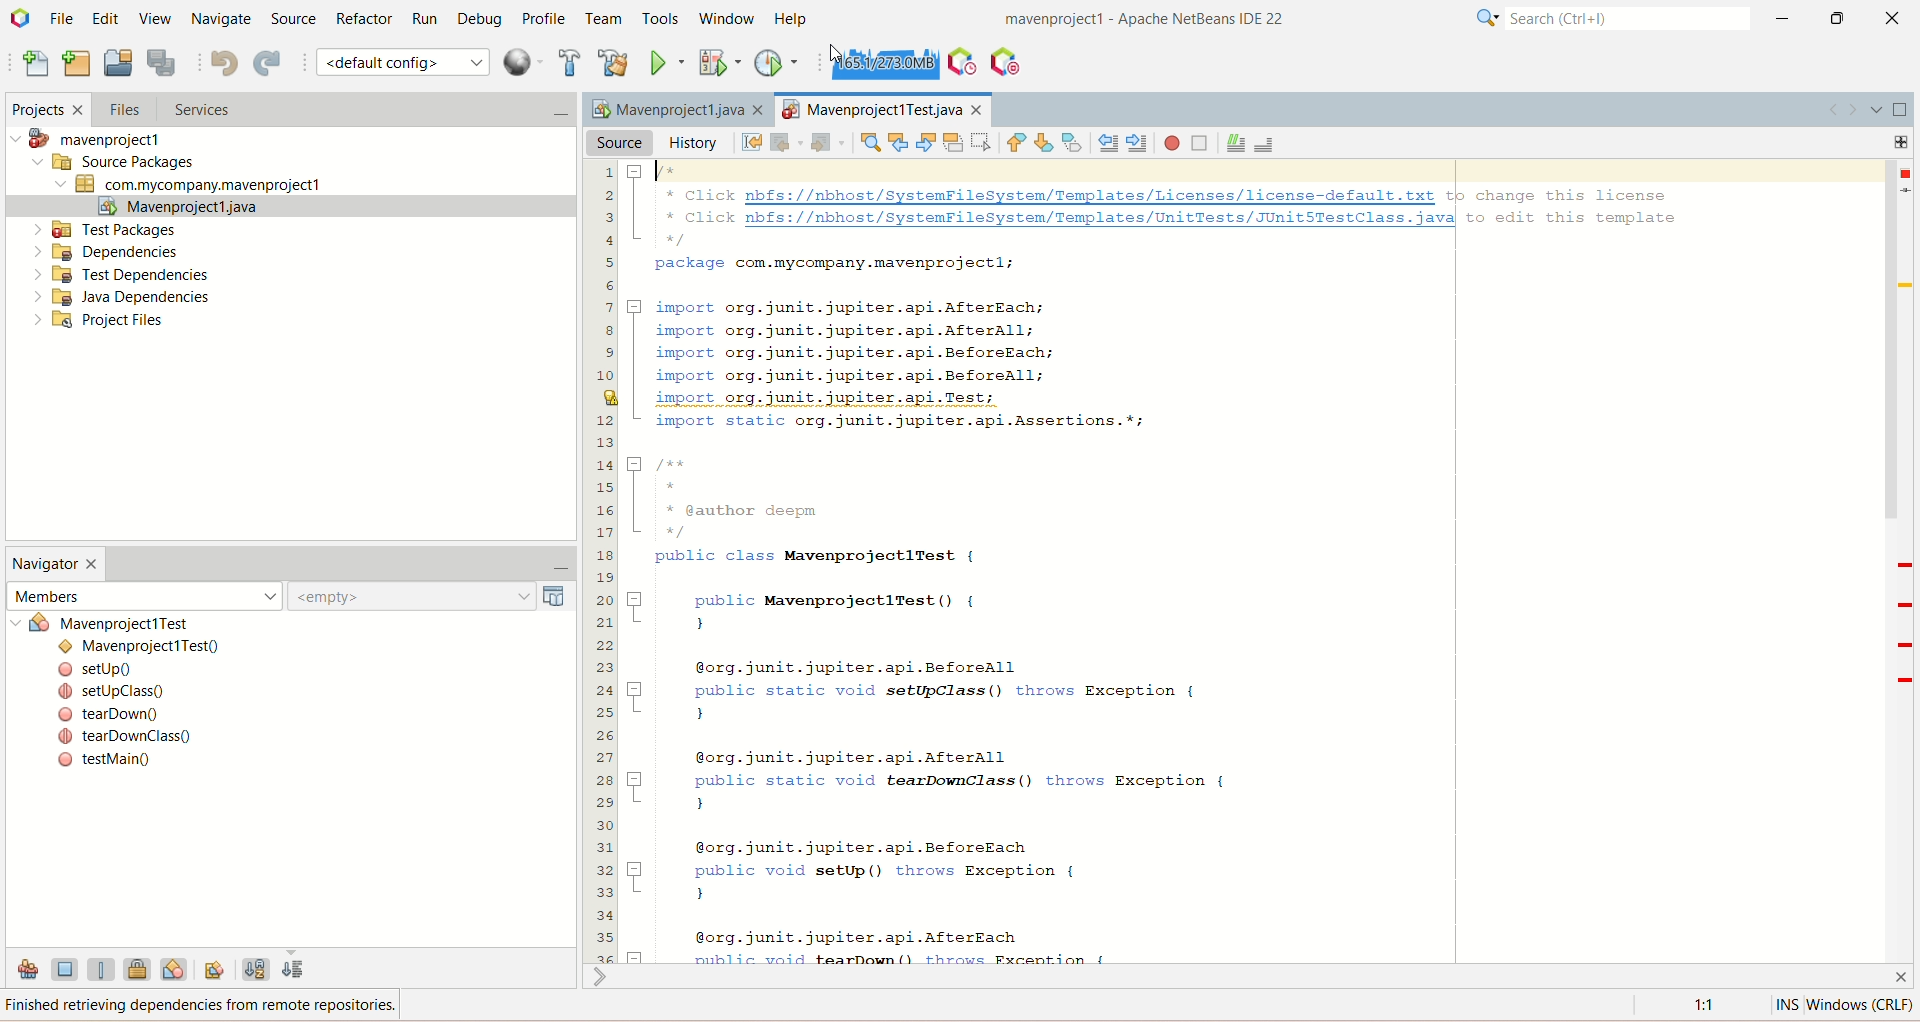 The height and width of the screenshot is (1022, 1920). Describe the element at coordinates (1844, 1007) in the screenshot. I see `INS window(crlf)` at that location.